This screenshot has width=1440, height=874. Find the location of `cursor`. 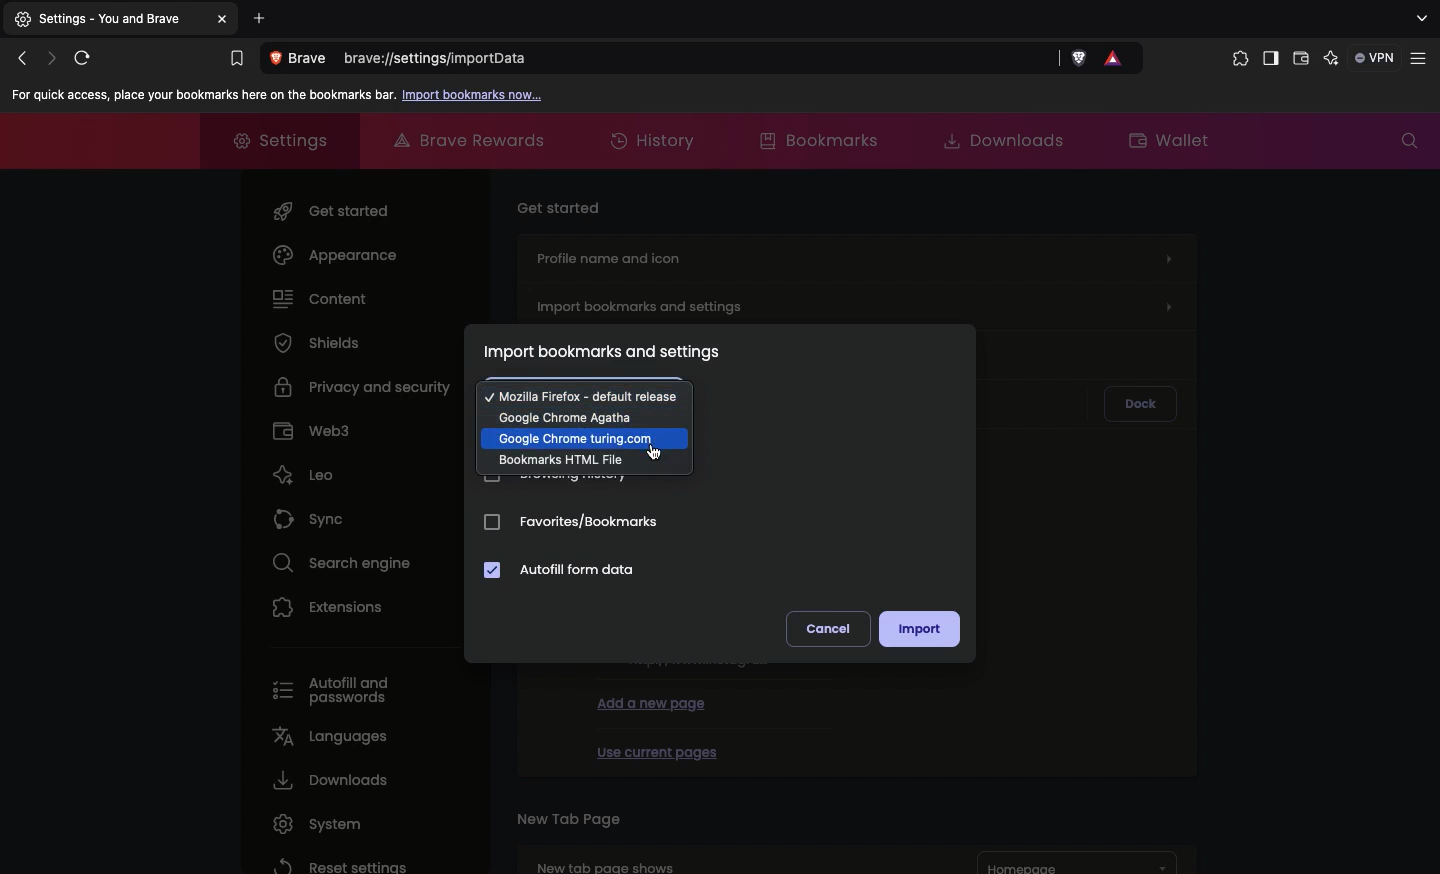

cursor is located at coordinates (654, 453).